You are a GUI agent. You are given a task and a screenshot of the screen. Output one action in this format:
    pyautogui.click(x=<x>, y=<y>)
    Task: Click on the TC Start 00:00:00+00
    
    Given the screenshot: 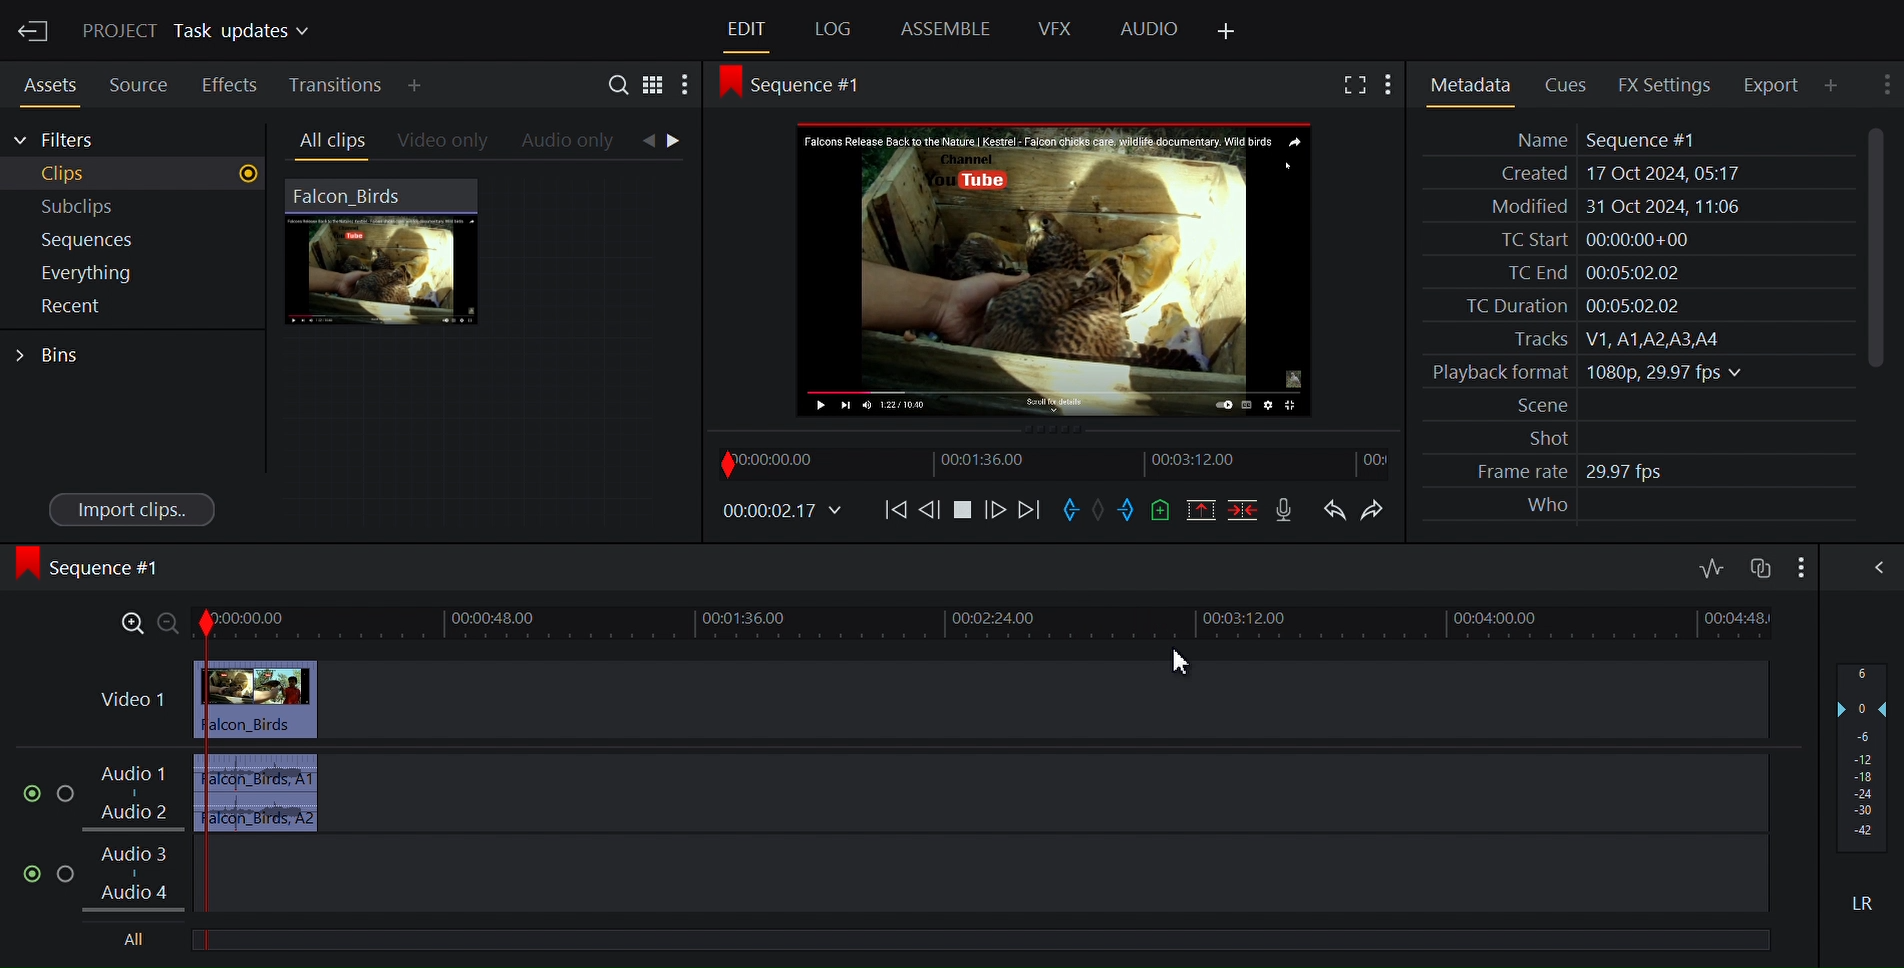 What is the action you would take?
    pyautogui.click(x=1588, y=239)
    